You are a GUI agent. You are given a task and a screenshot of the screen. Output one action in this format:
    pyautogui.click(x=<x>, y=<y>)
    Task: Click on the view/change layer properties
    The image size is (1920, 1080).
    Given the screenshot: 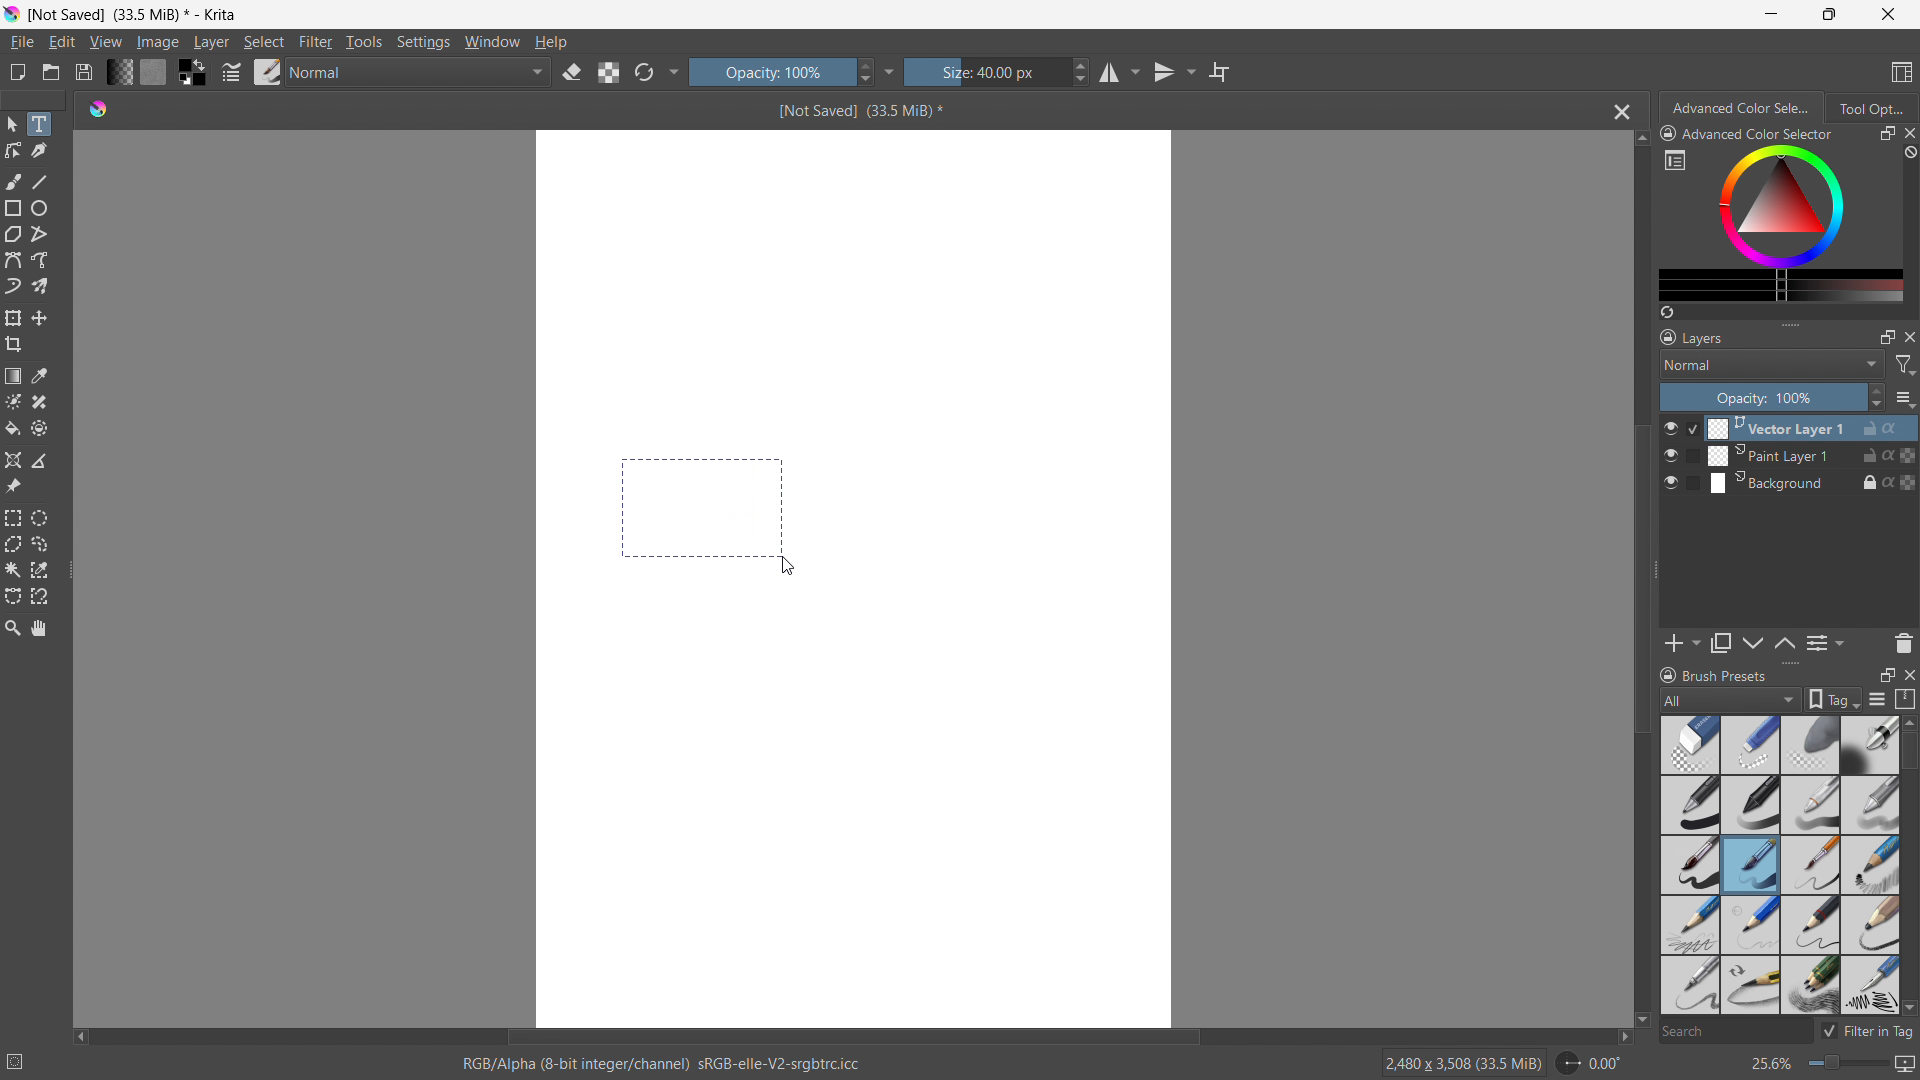 What is the action you would take?
    pyautogui.click(x=1824, y=642)
    